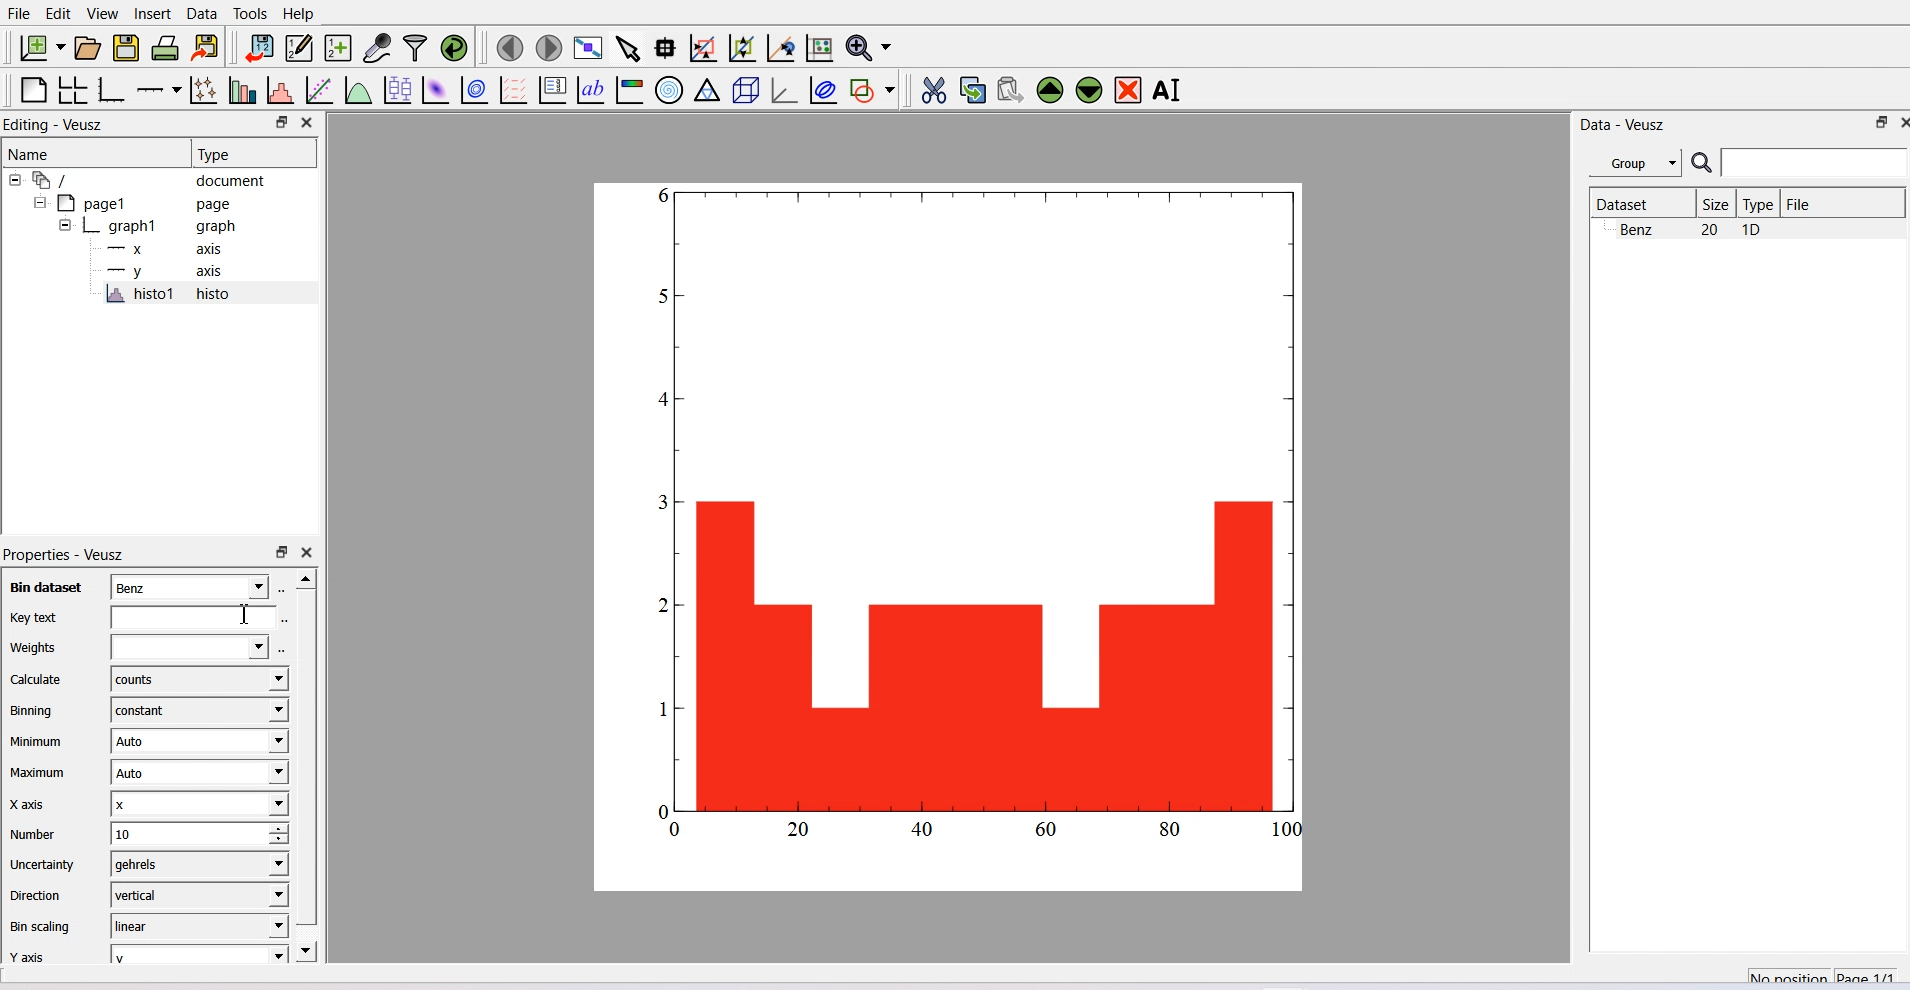 The height and width of the screenshot is (990, 1910). Describe the element at coordinates (1011, 91) in the screenshot. I see `Paste widget from the clipboard` at that location.